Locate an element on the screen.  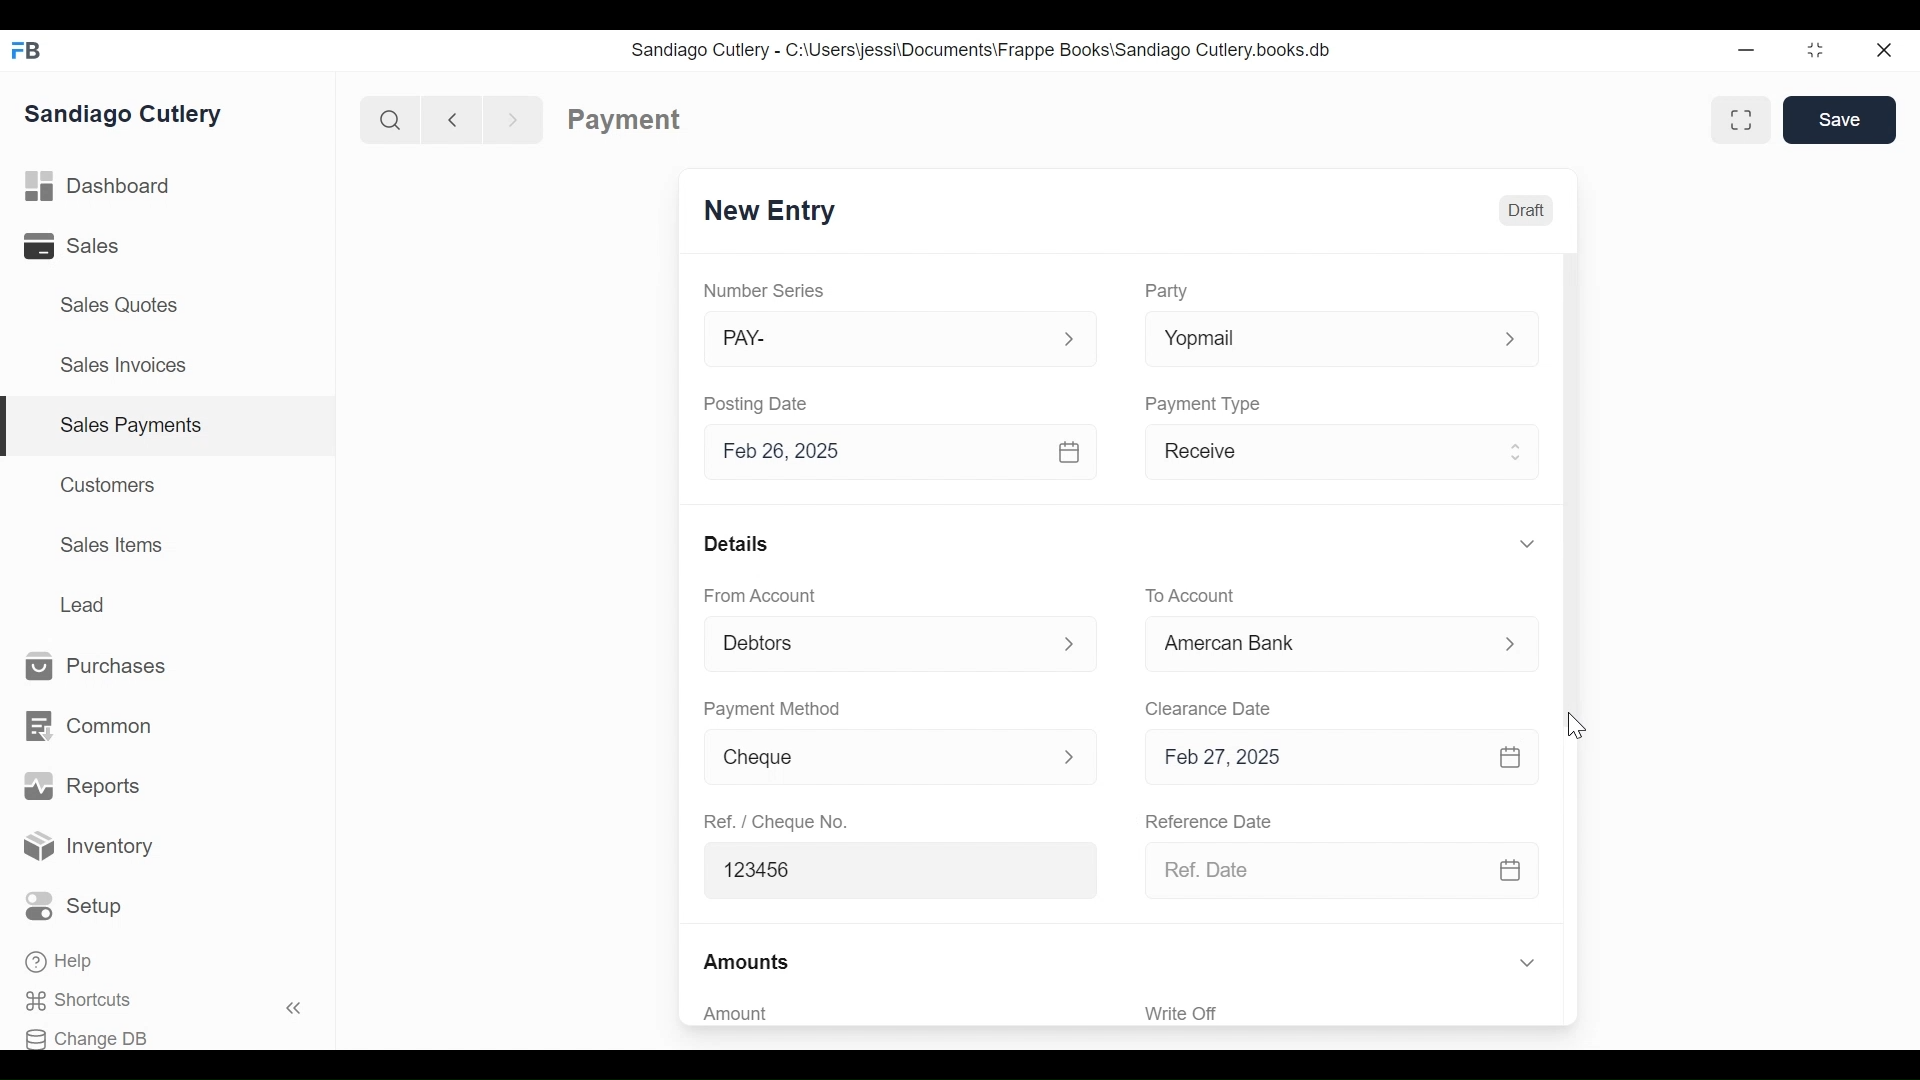
Yopmail is located at coordinates (1309, 340).